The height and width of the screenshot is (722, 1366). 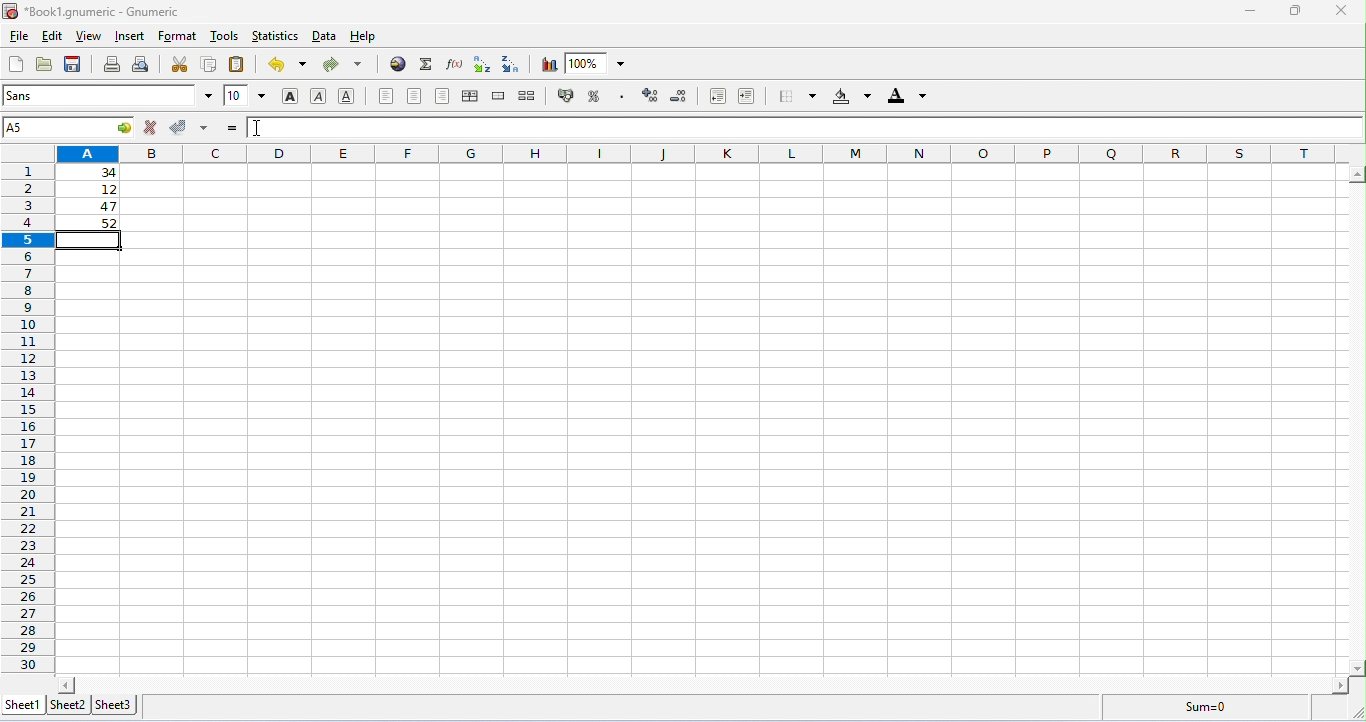 What do you see at coordinates (153, 126) in the screenshot?
I see `reject` at bounding box center [153, 126].